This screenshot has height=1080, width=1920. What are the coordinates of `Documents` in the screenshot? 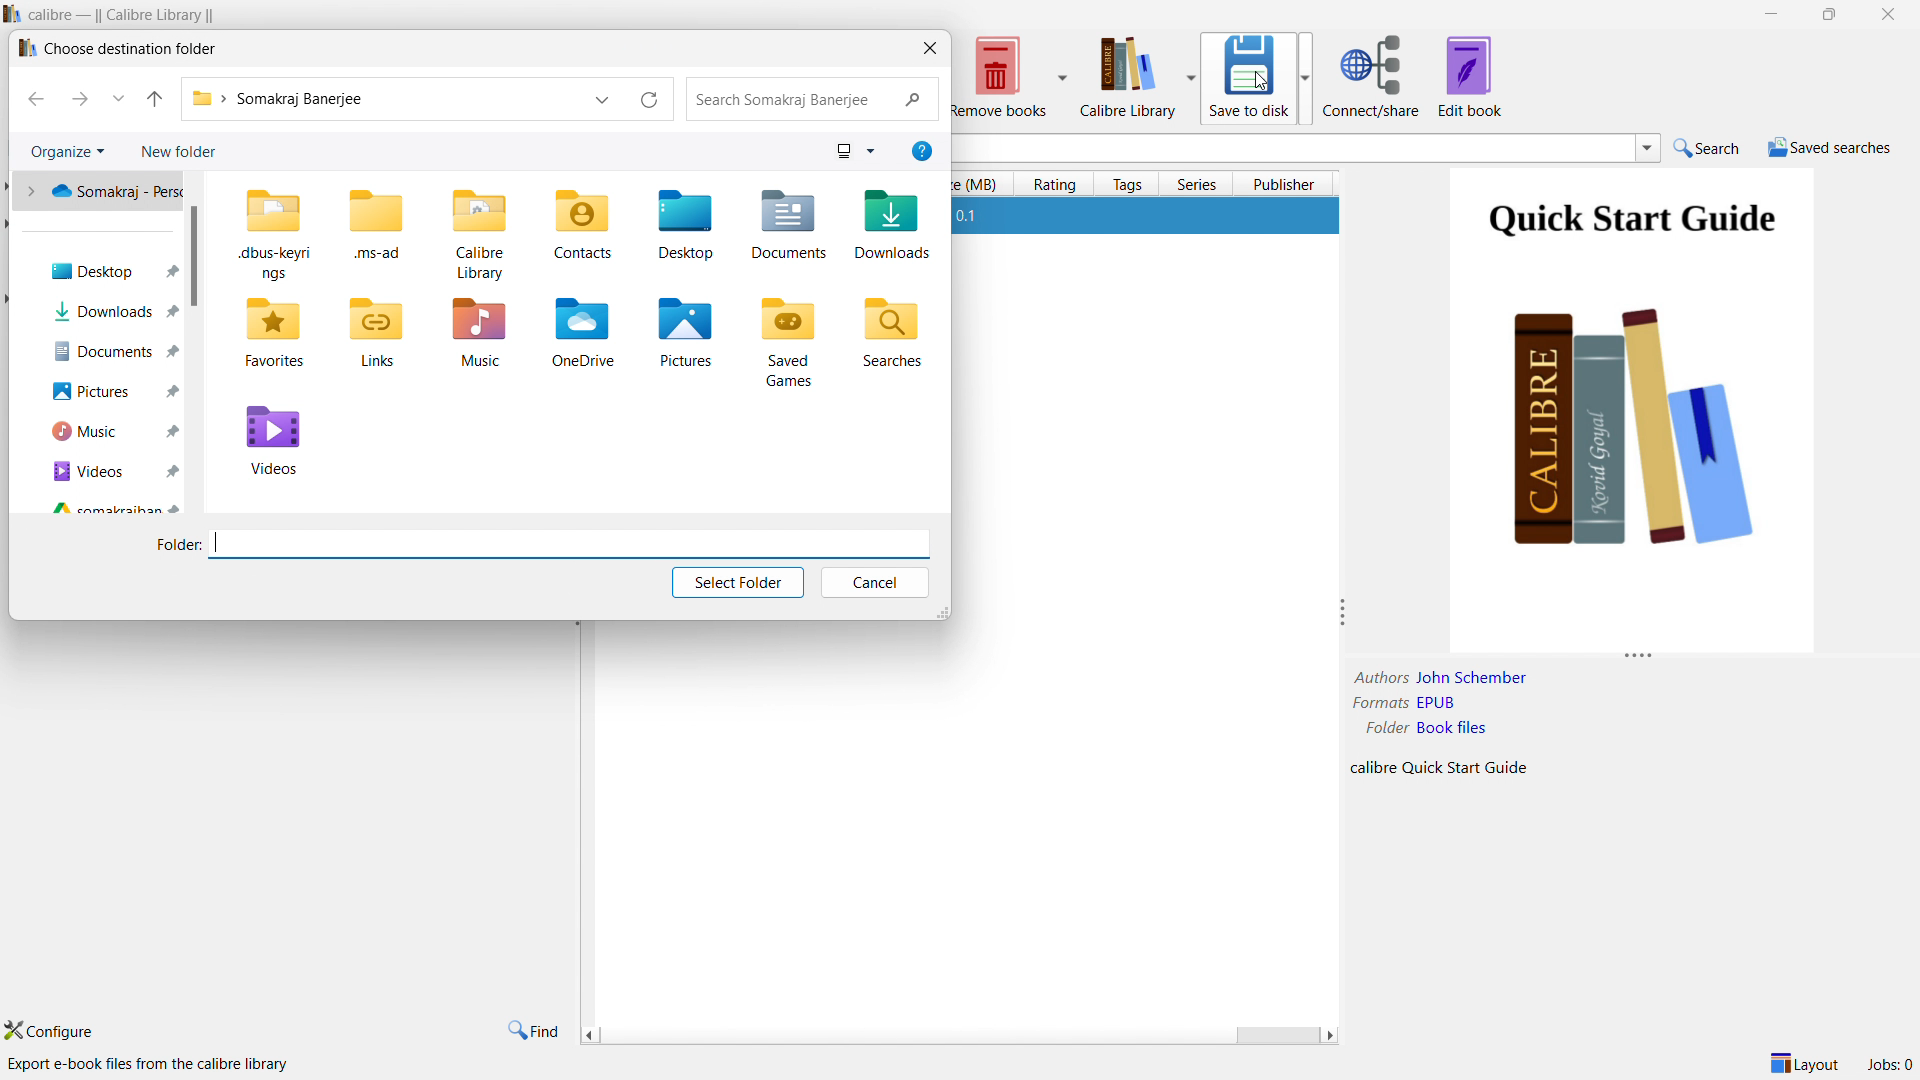 It's located at (110, 353).